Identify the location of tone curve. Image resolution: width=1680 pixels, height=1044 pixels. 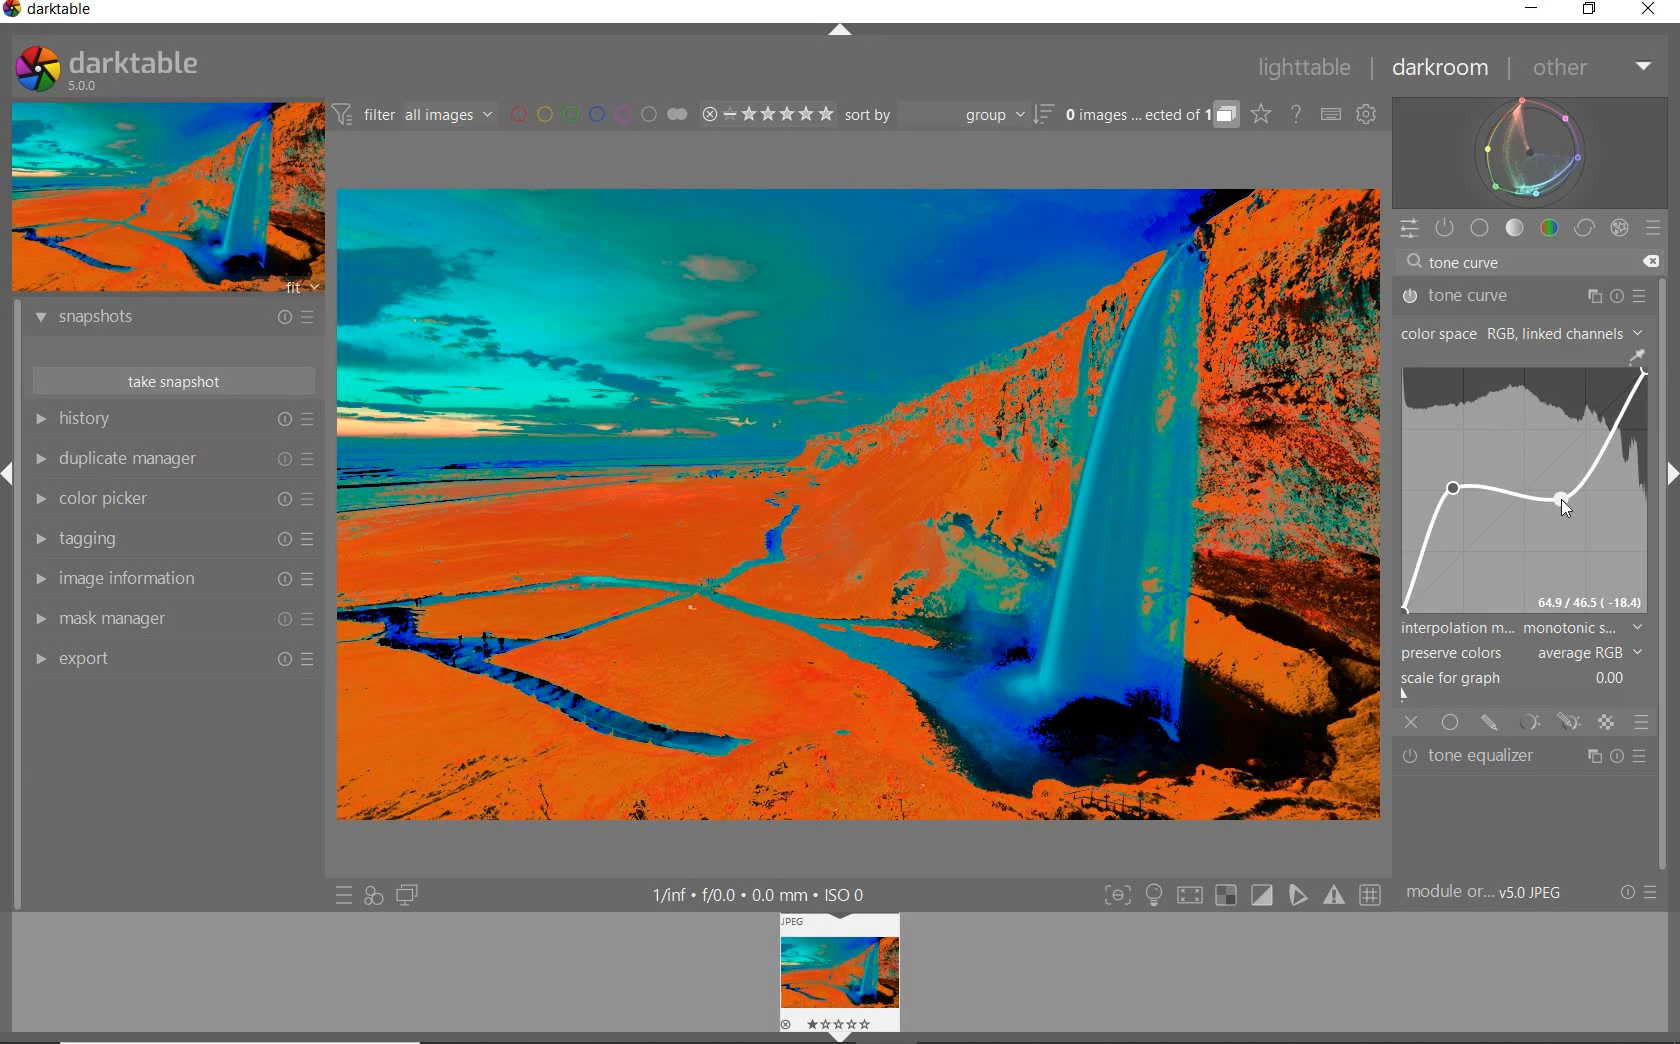
(1535, 260).